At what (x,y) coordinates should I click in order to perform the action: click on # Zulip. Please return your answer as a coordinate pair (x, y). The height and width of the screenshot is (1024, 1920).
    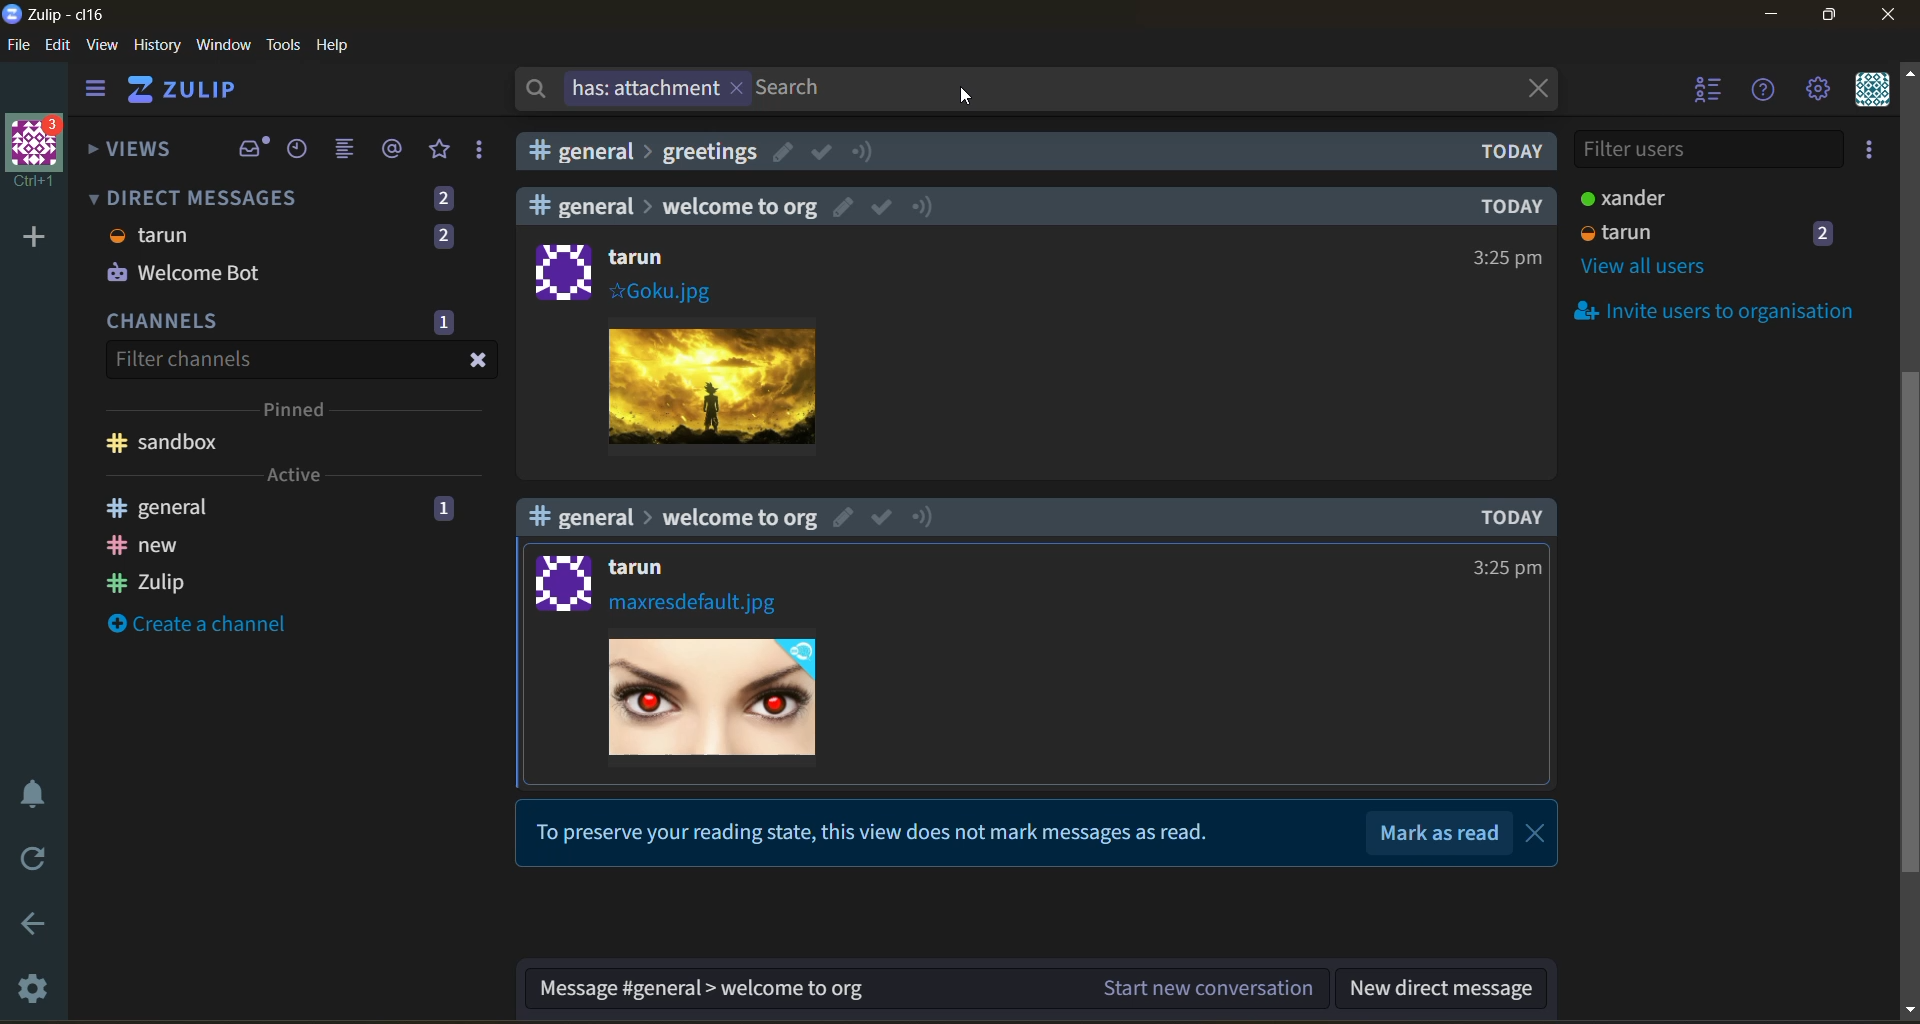
    Looking at the image, I should click on (149, 580).